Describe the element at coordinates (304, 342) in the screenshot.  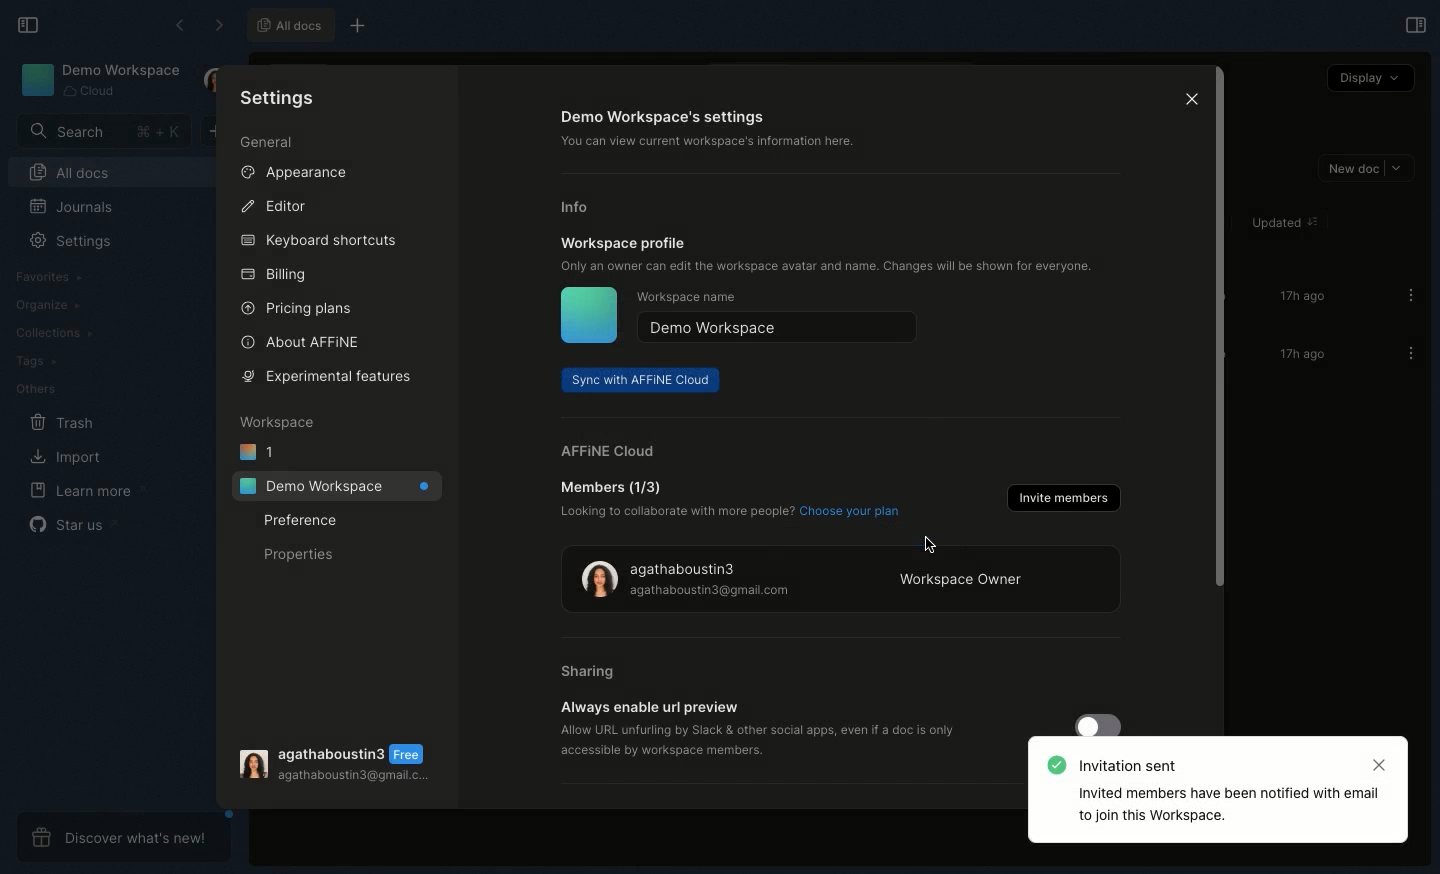
I see `About AFFINE` at that location.